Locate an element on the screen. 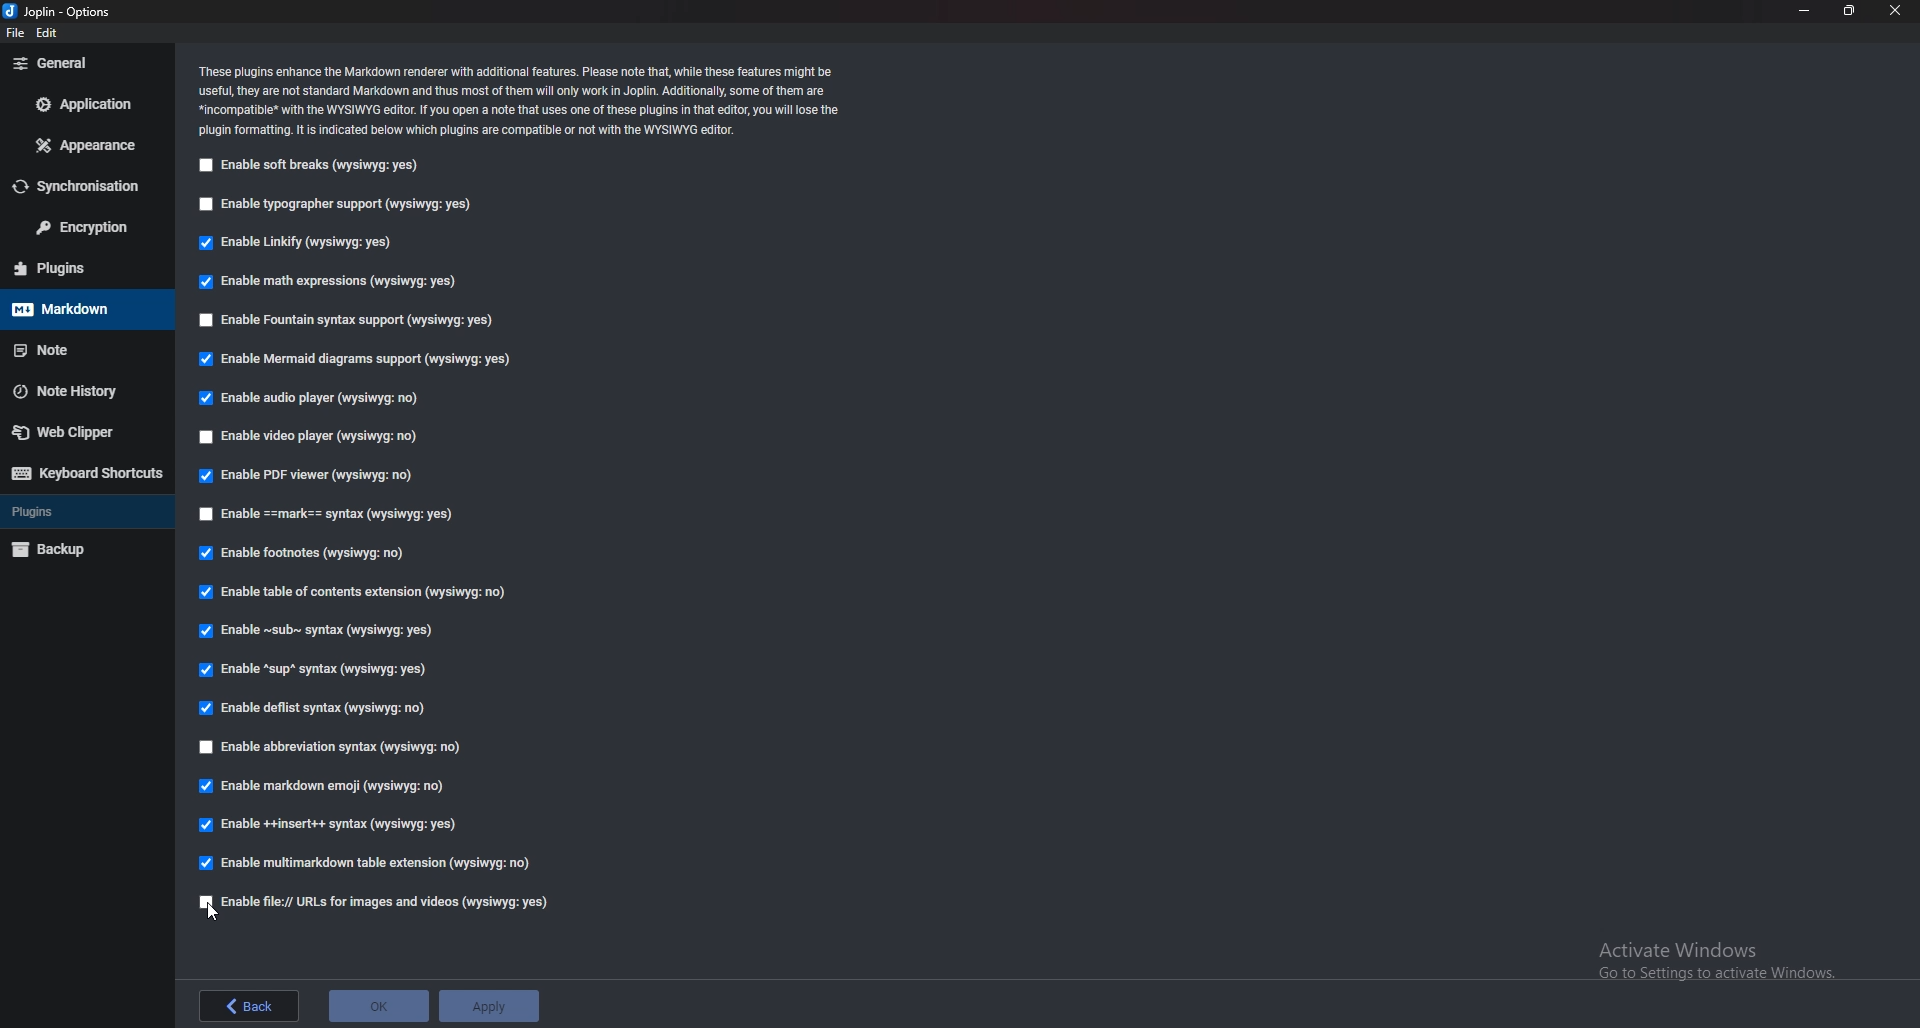  Enable fountain syntax support is located at coordinates (347, 321).